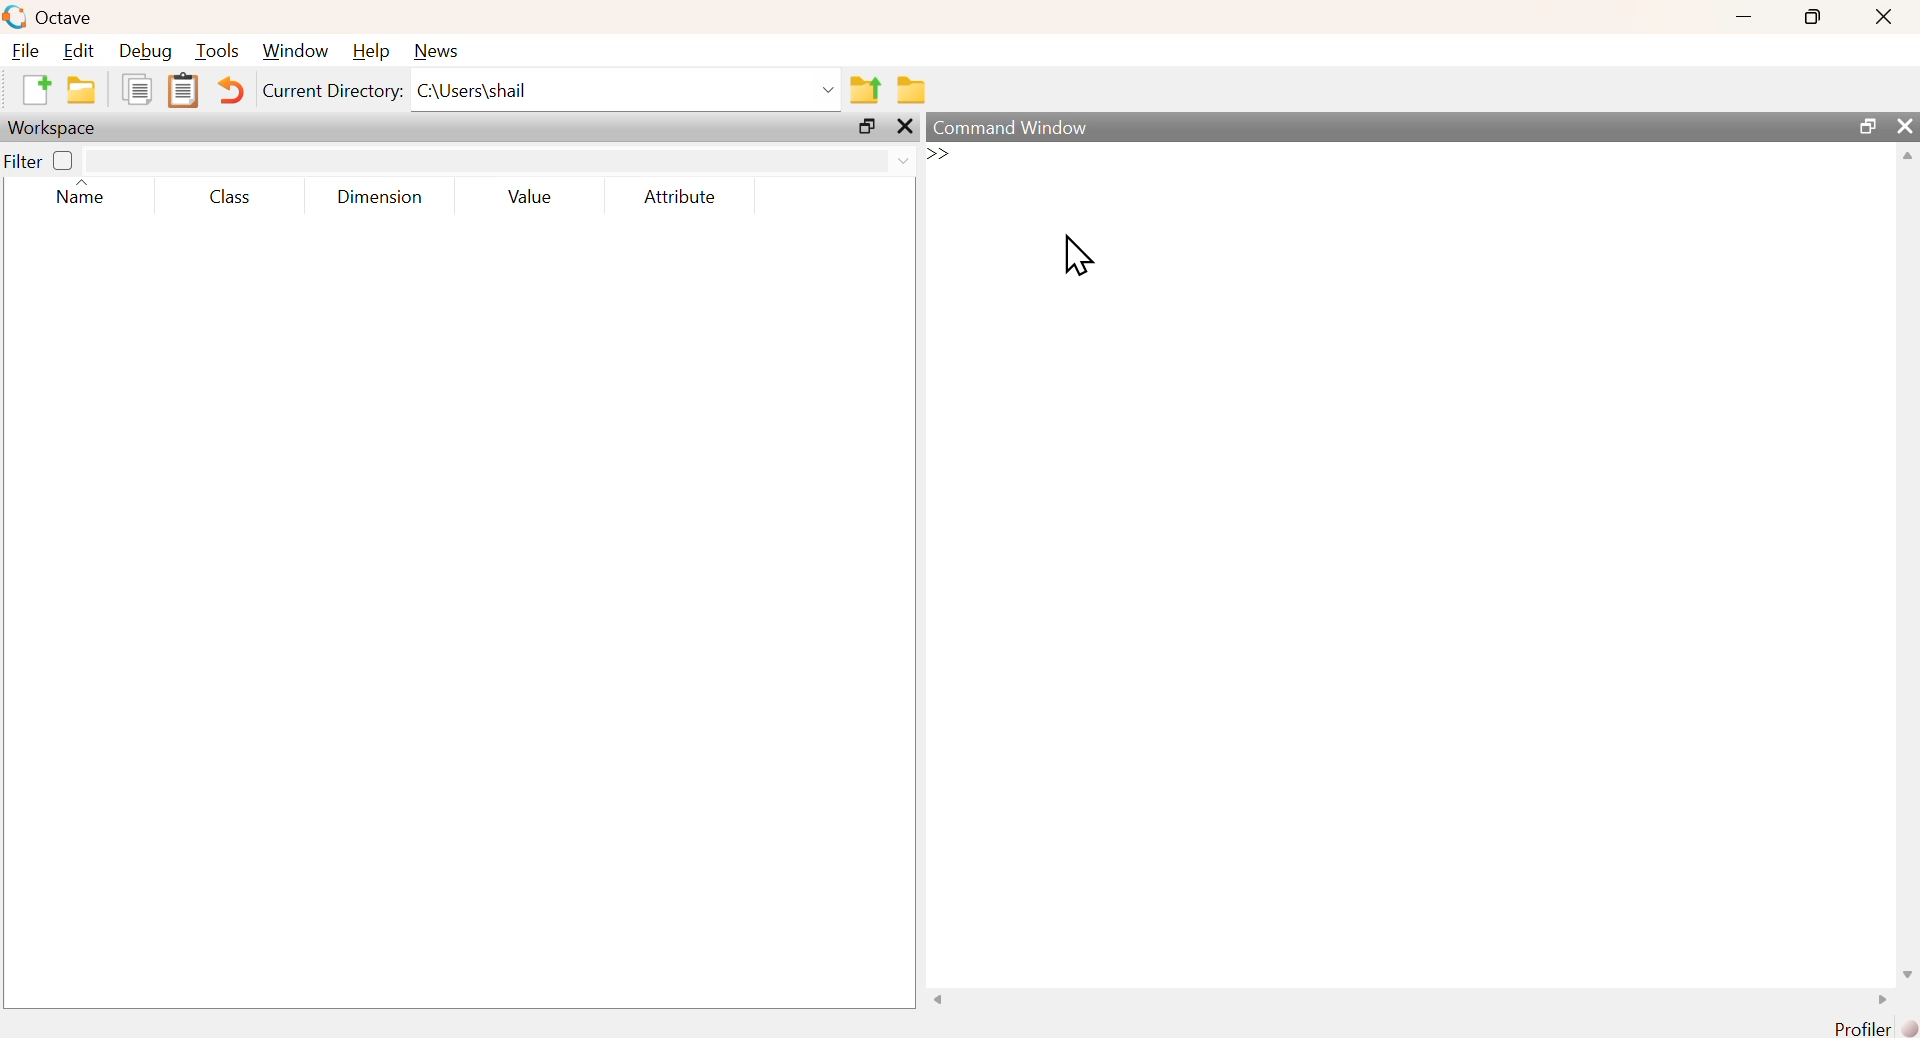 This screenshot has width=1920, height=1038. Describe the element at coordinates (903, 128) in the screenshot. I see `close` at that location.